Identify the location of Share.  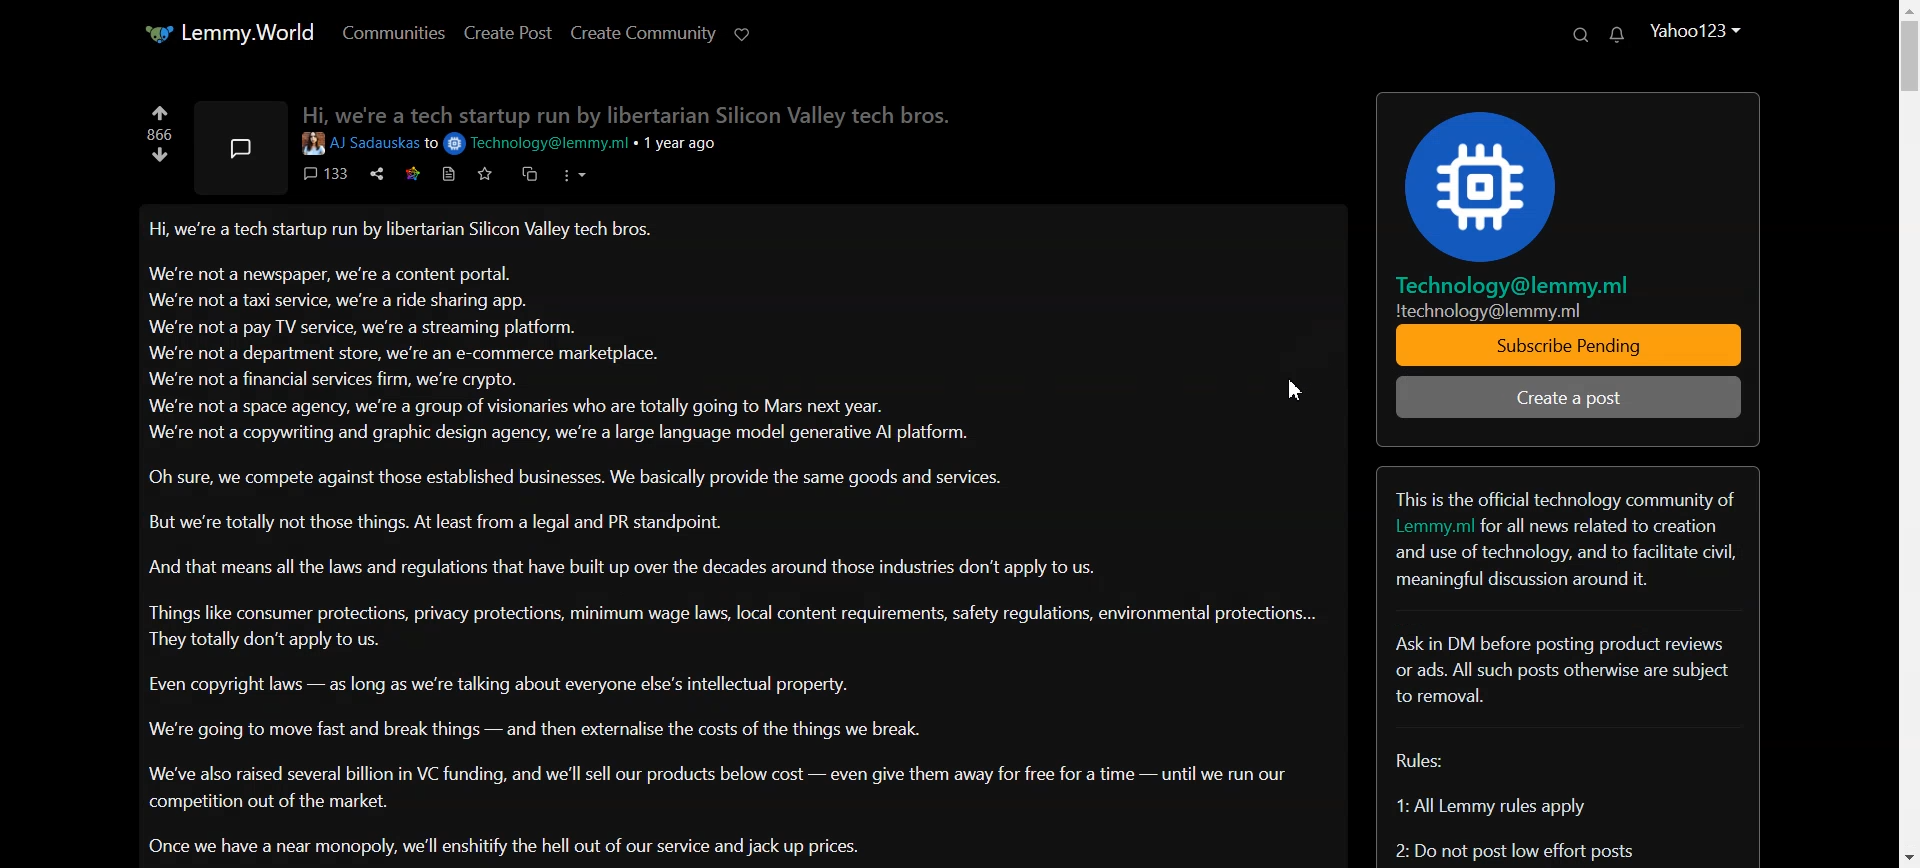
(375, 173).